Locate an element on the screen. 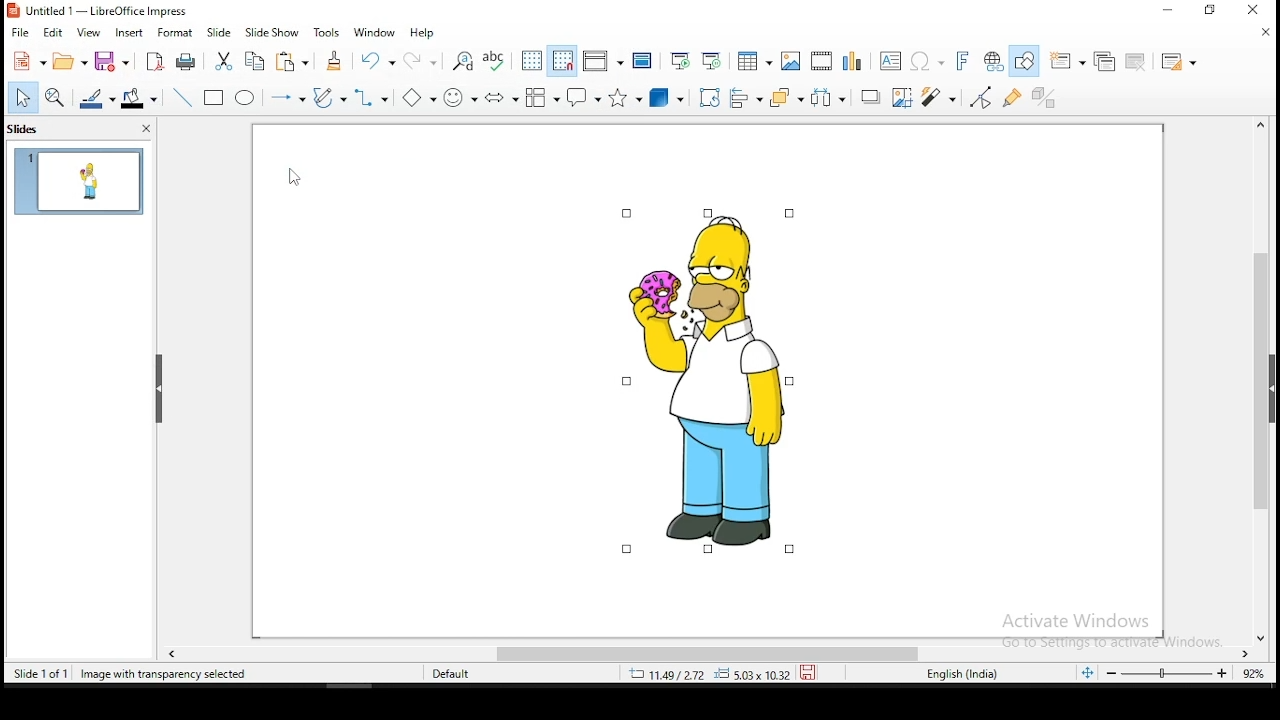 This screenshot has width=1280, height=720. shadow is located at coordinates (871, 98).